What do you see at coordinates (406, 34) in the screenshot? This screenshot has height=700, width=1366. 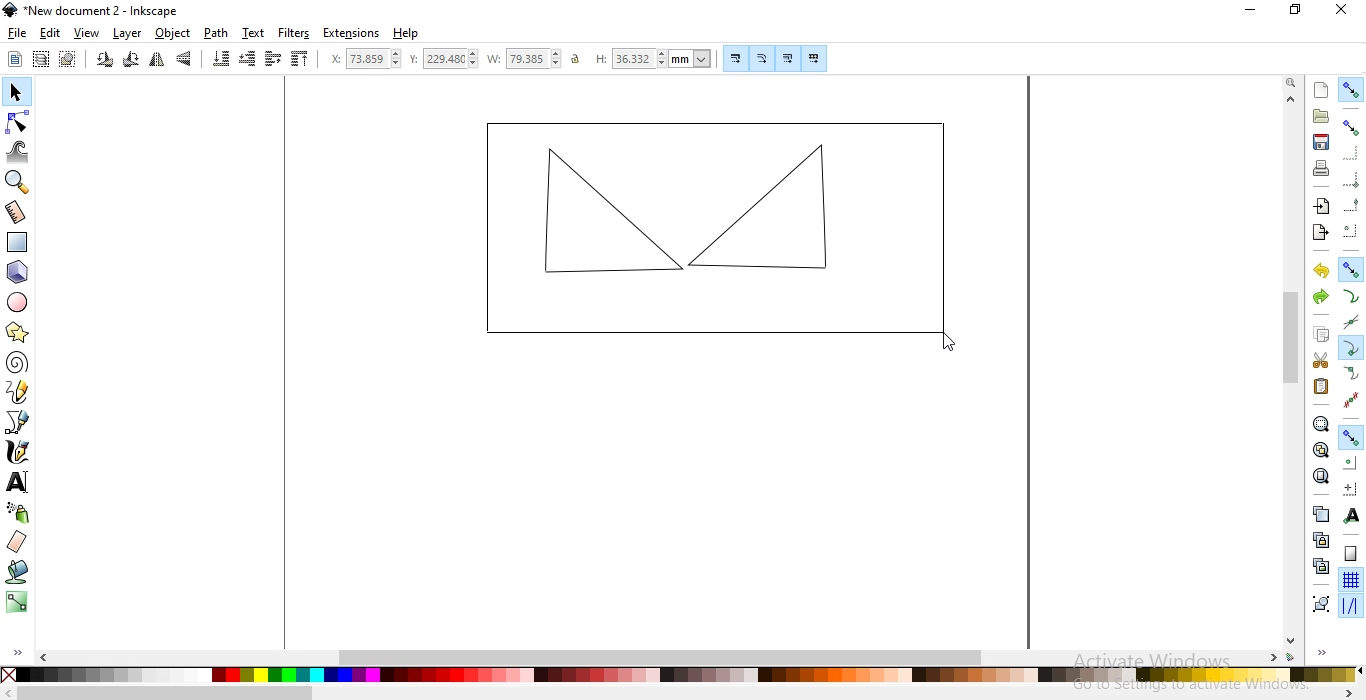 I see `help` at bounding box center [406, 34].